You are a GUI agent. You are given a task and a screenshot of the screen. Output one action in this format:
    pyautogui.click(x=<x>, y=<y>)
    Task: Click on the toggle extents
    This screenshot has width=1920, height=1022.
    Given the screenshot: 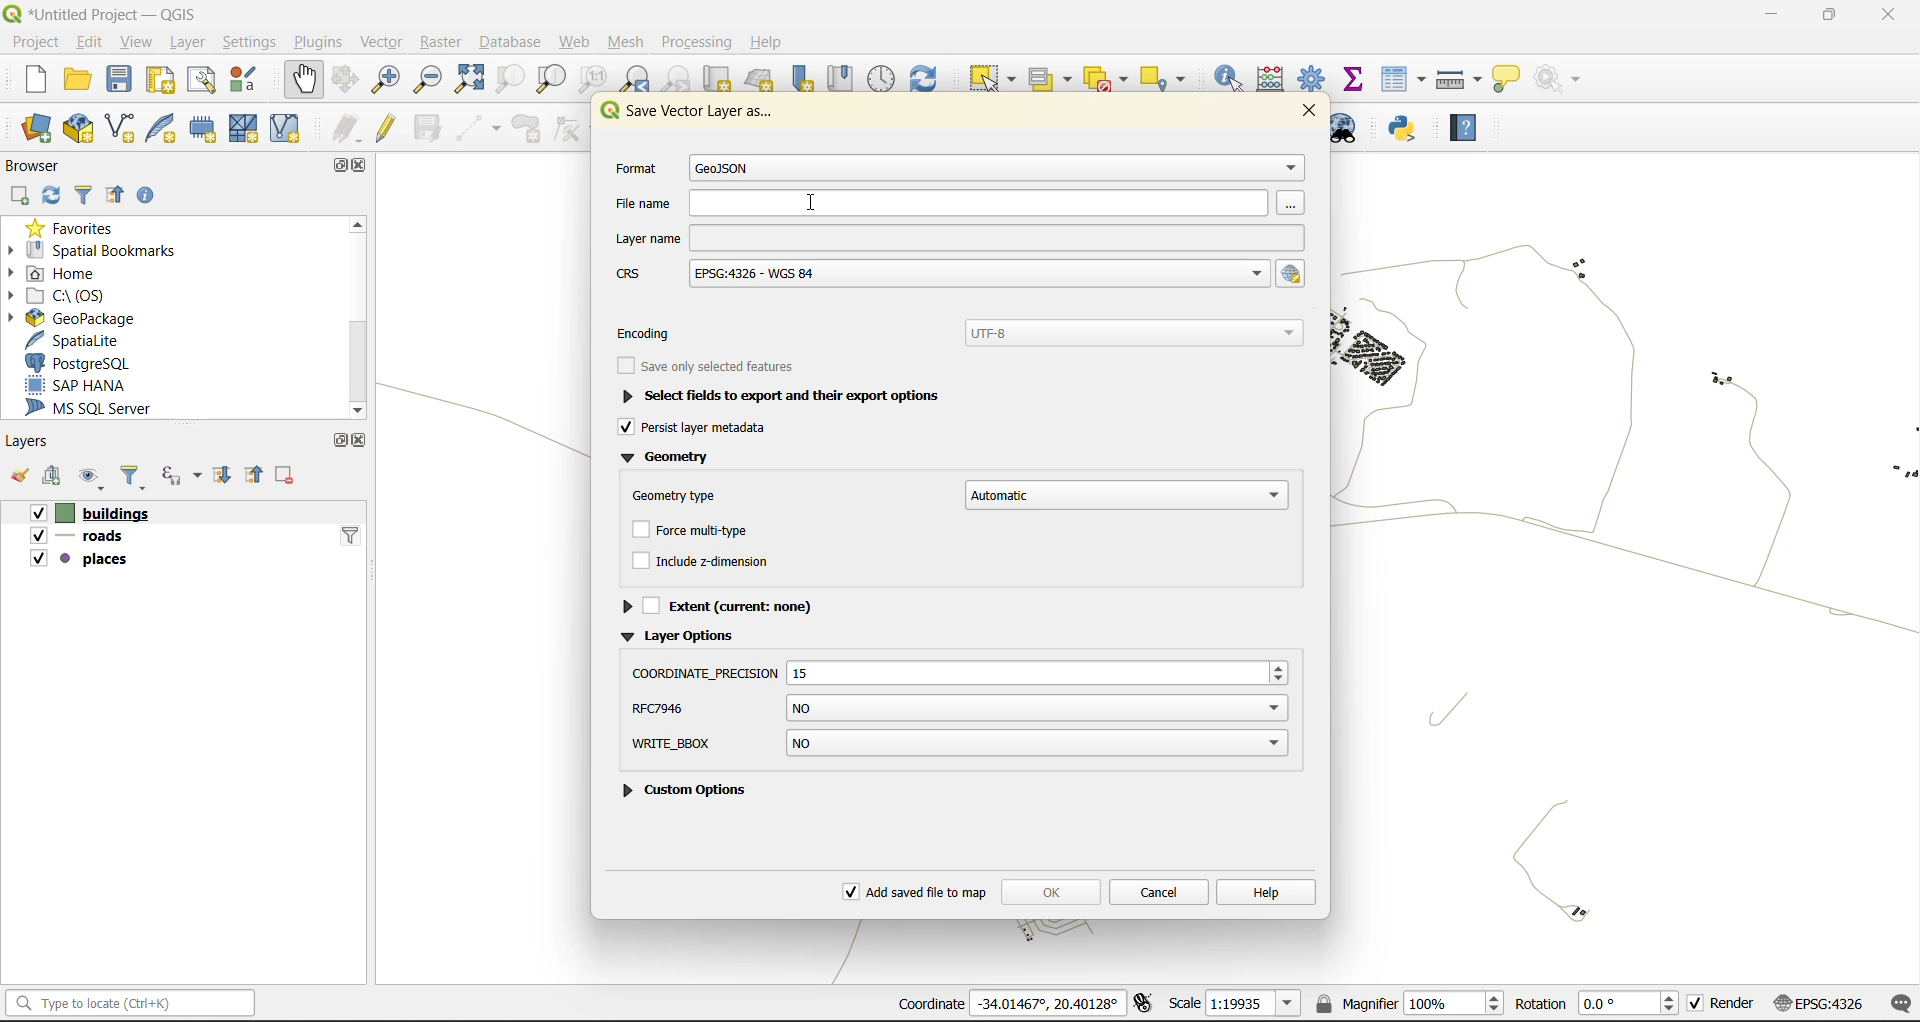 What is the action you would take?
    pyautogui.click(x=1147, y=1004)
    